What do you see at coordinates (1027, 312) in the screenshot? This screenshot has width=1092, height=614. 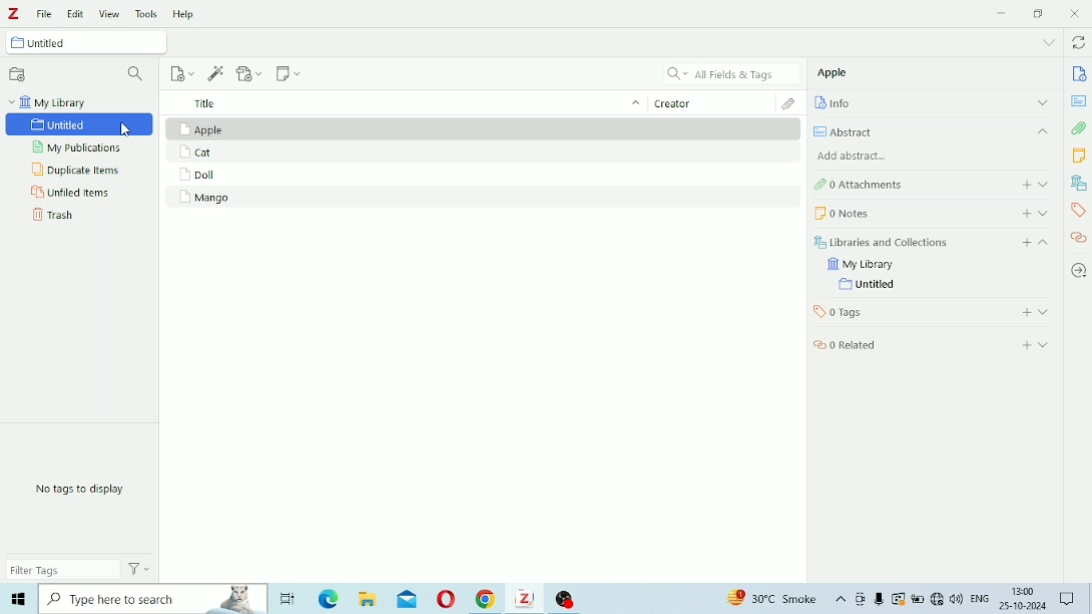 I see `Add` at bounding box center [1027, 312].